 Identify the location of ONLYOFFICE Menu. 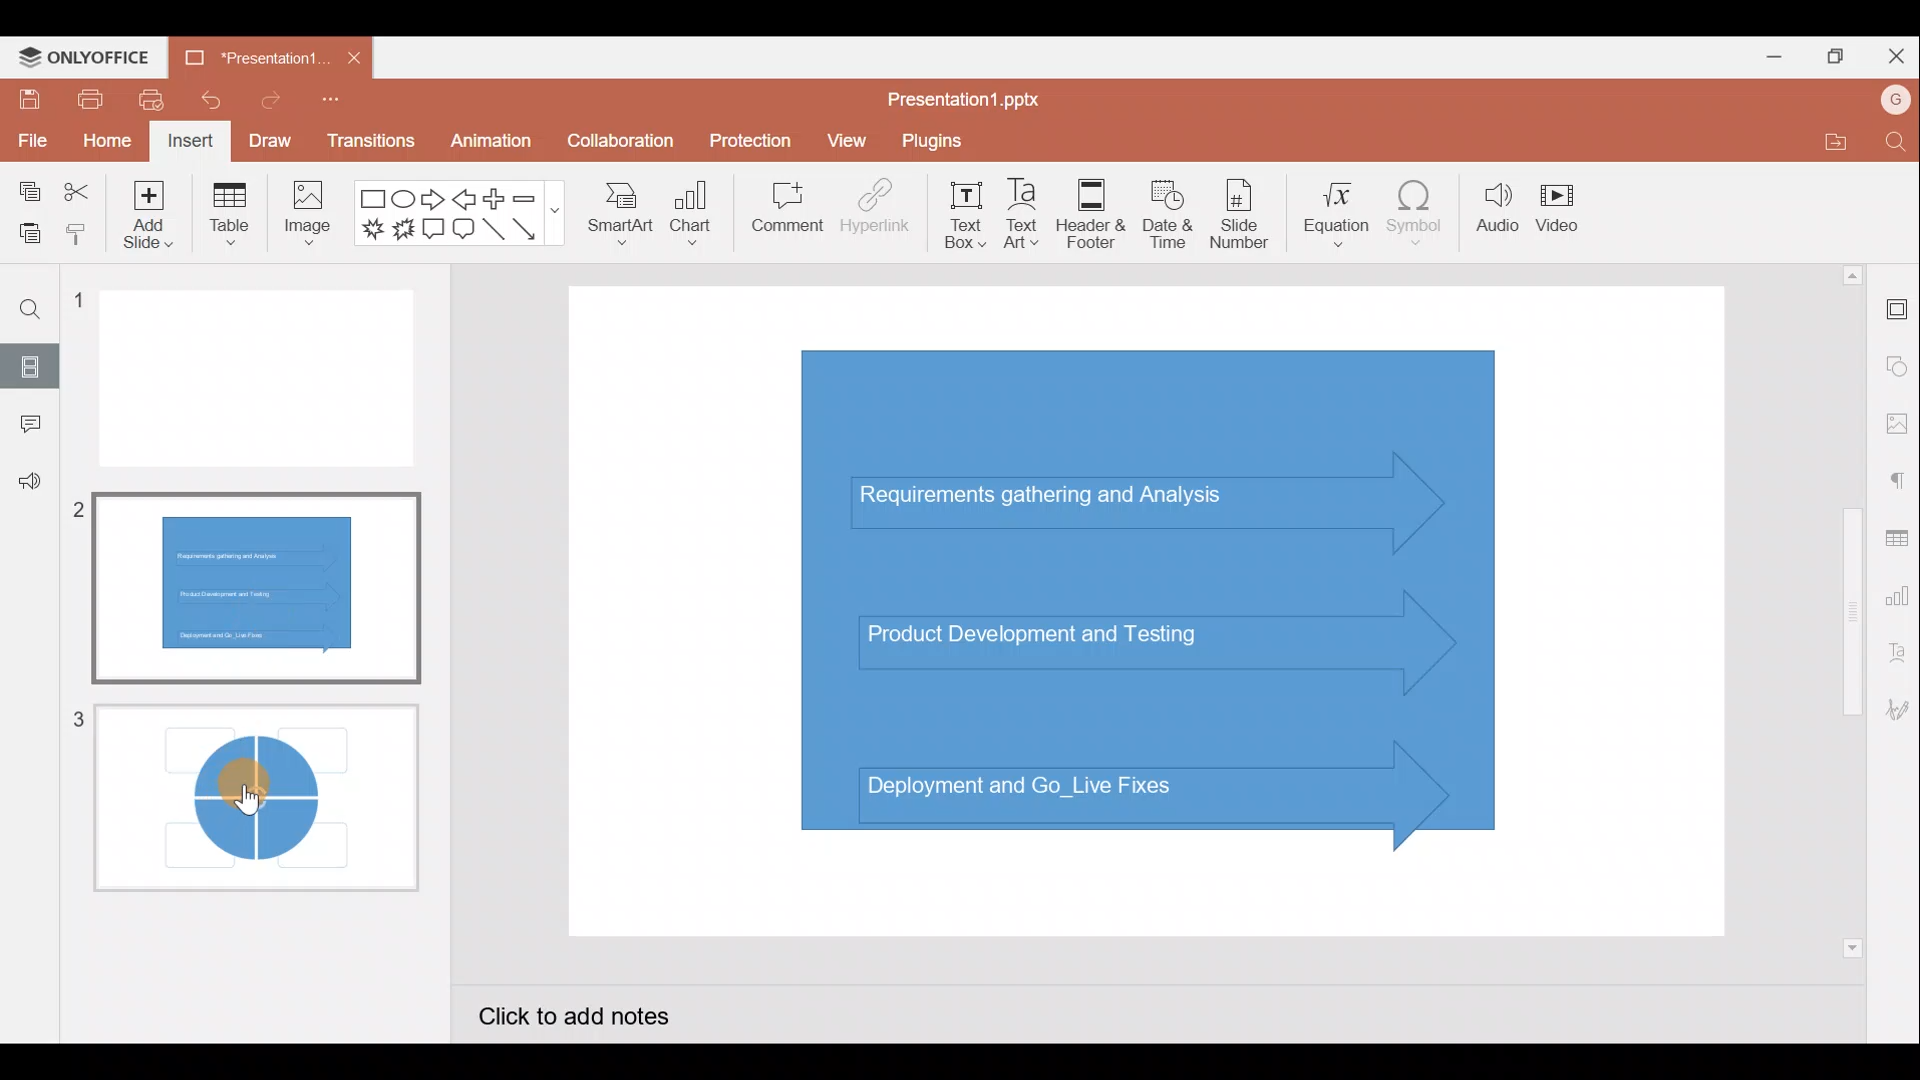
(95, 58).